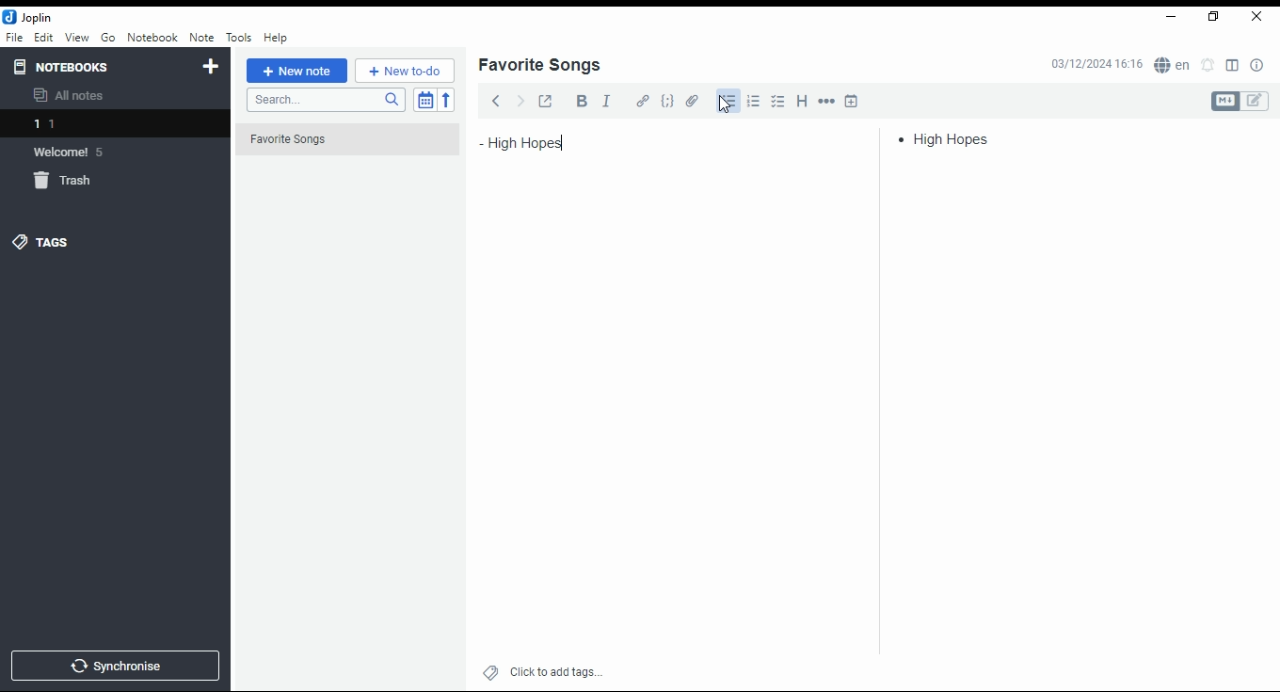  Describe the element at coordinates (337, 140) in the screenshot. I see `Favorite Songs` at that location.